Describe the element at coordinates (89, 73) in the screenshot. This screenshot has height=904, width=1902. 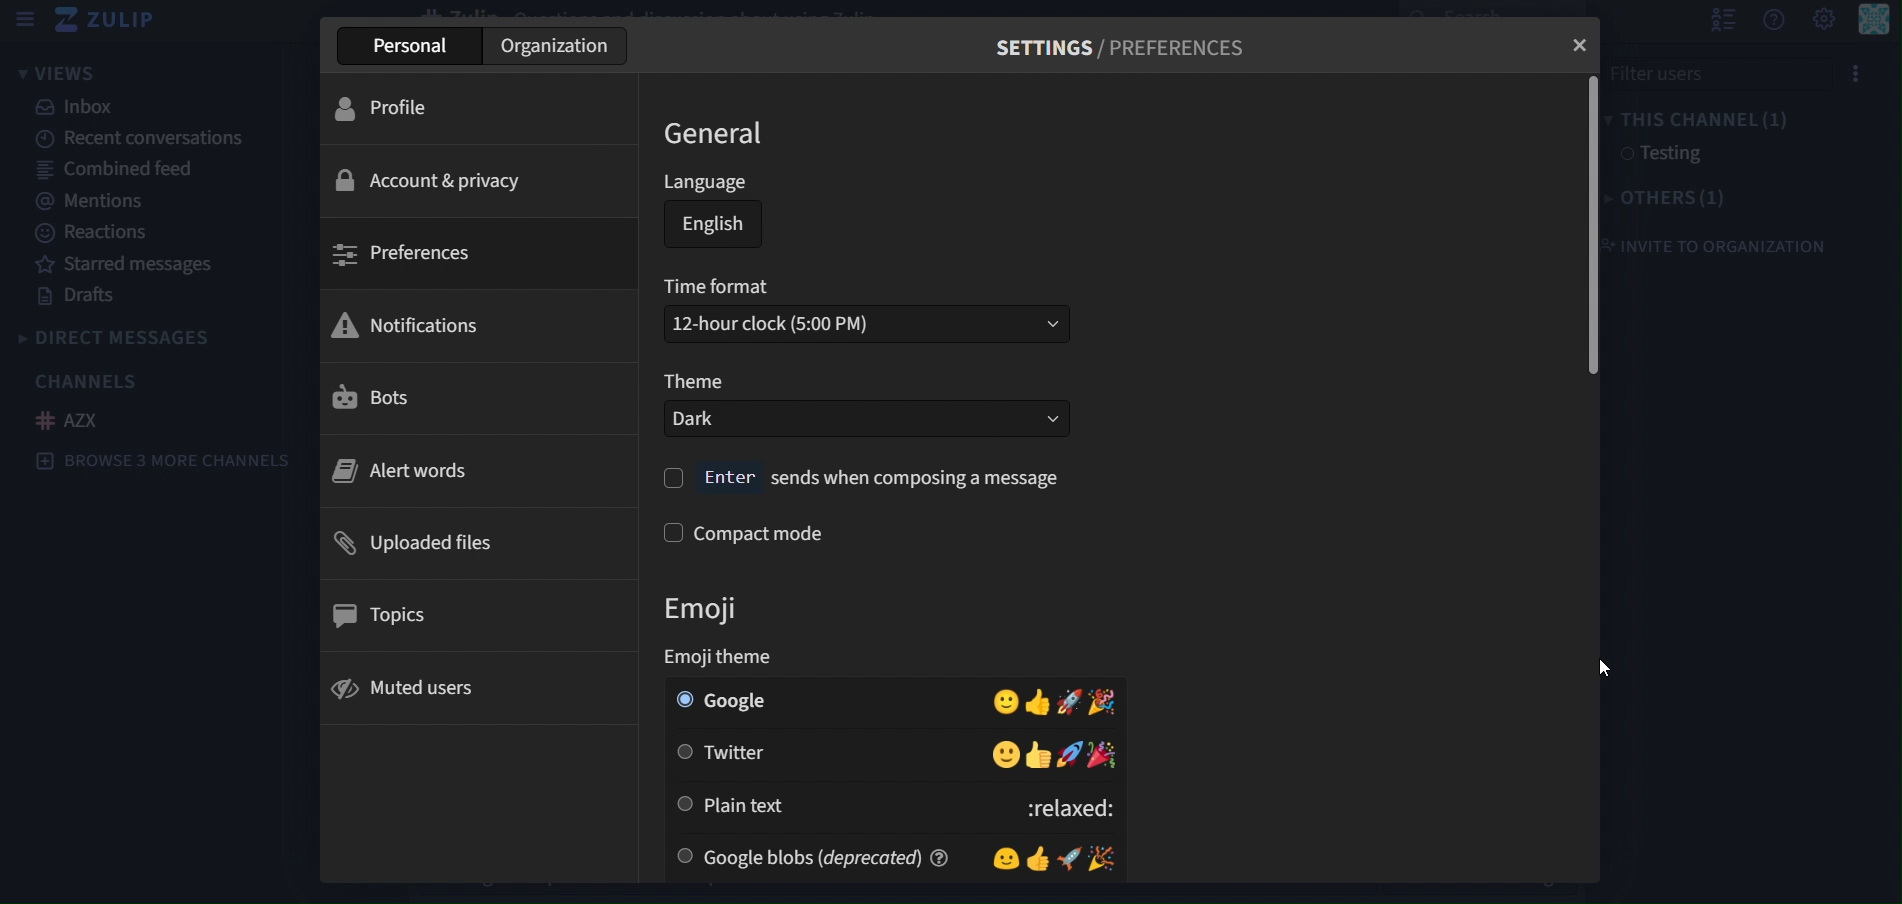
I see `views` at that location.